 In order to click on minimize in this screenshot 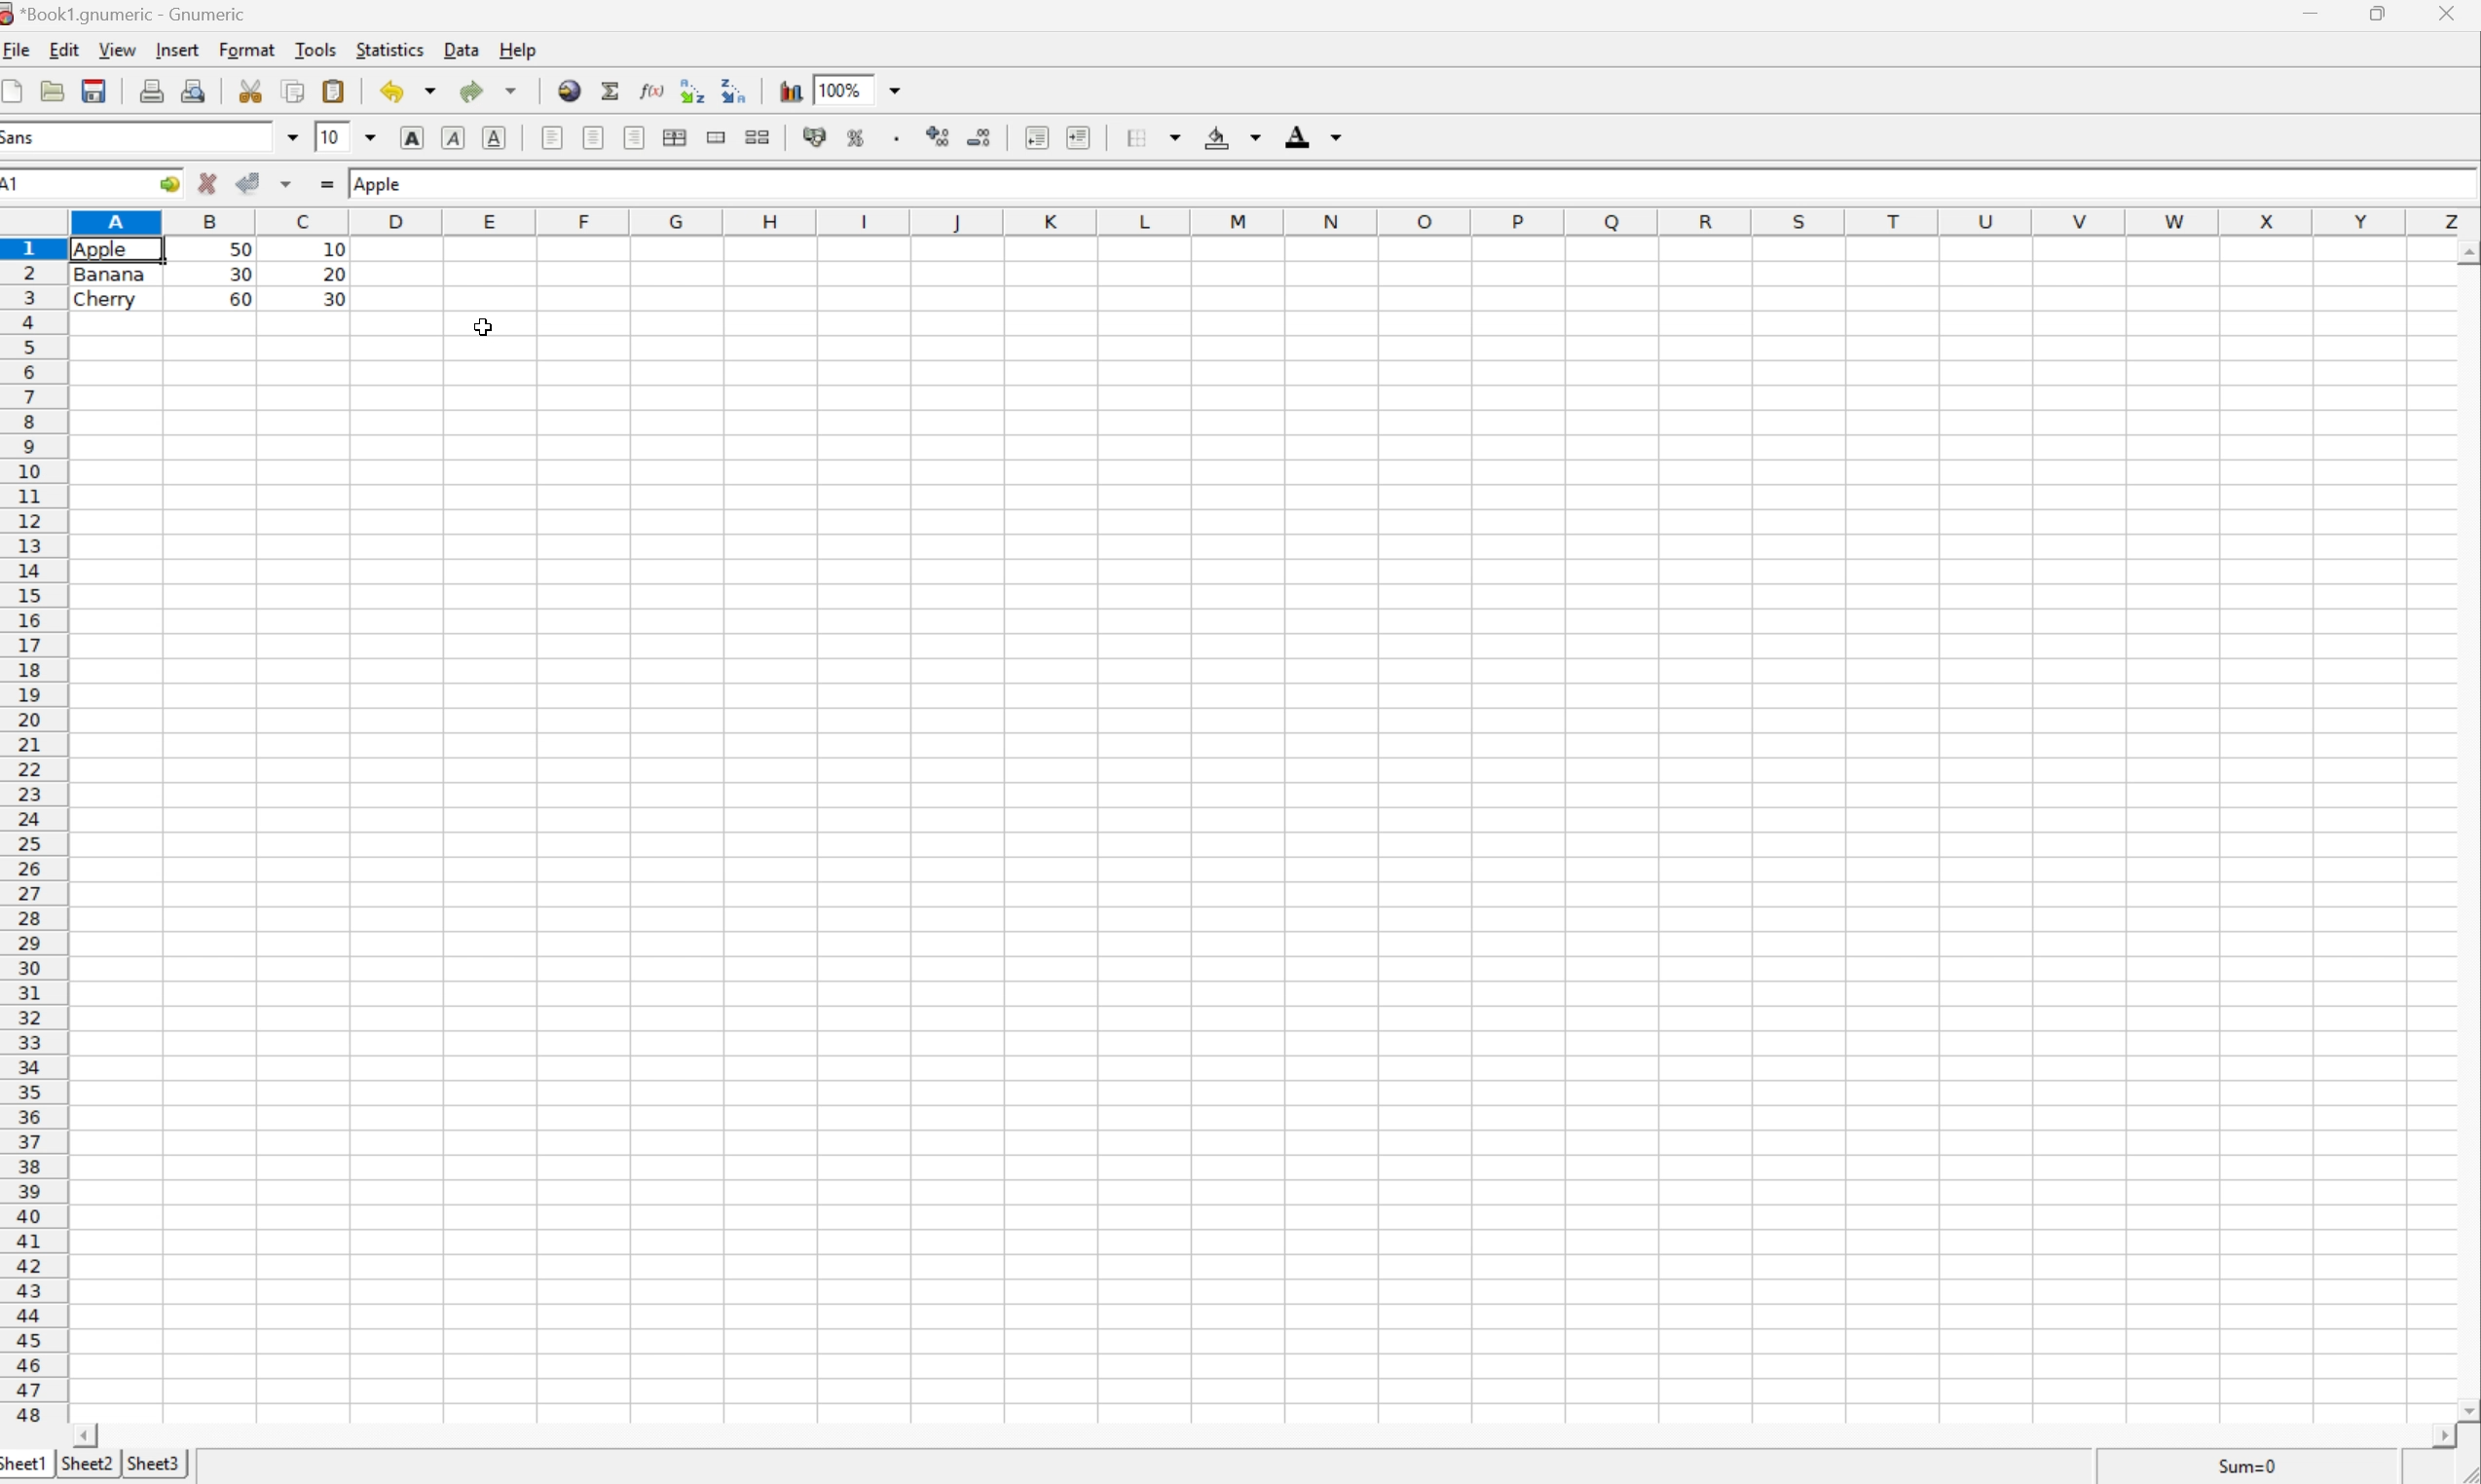, I will do `click(2315, 12)`.